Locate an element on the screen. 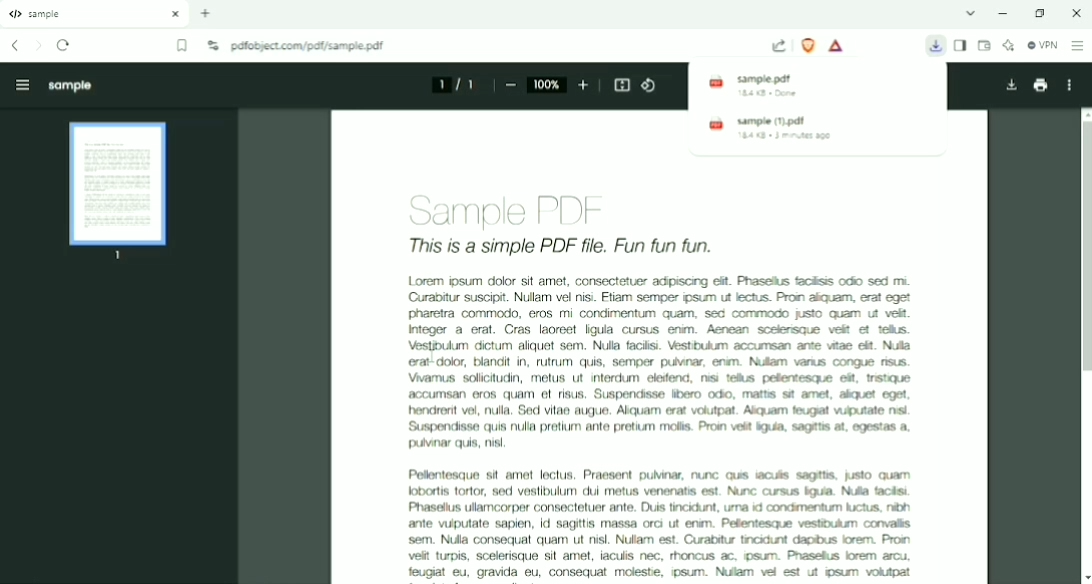 This screenshot has width=1092, height=584. Rotate Counterclockwise is located at coordinates (650, 85).